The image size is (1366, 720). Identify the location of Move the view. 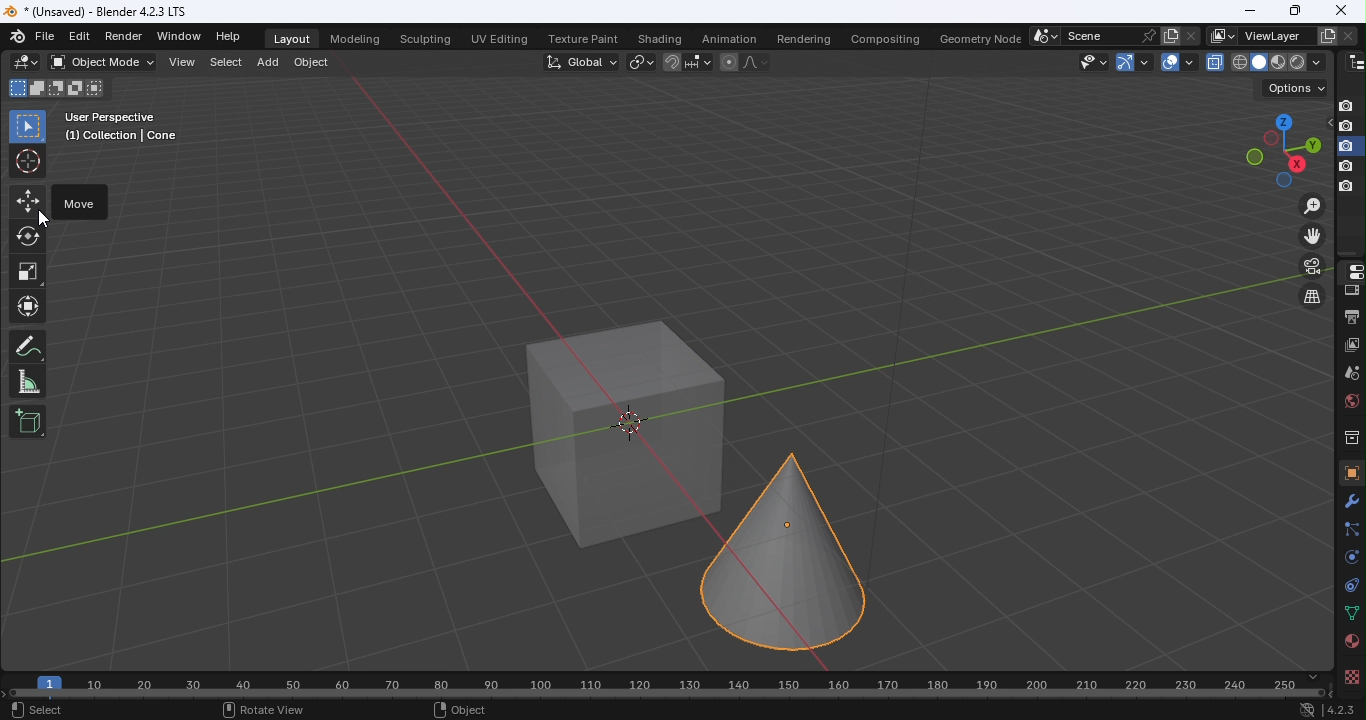
(1313, 236).